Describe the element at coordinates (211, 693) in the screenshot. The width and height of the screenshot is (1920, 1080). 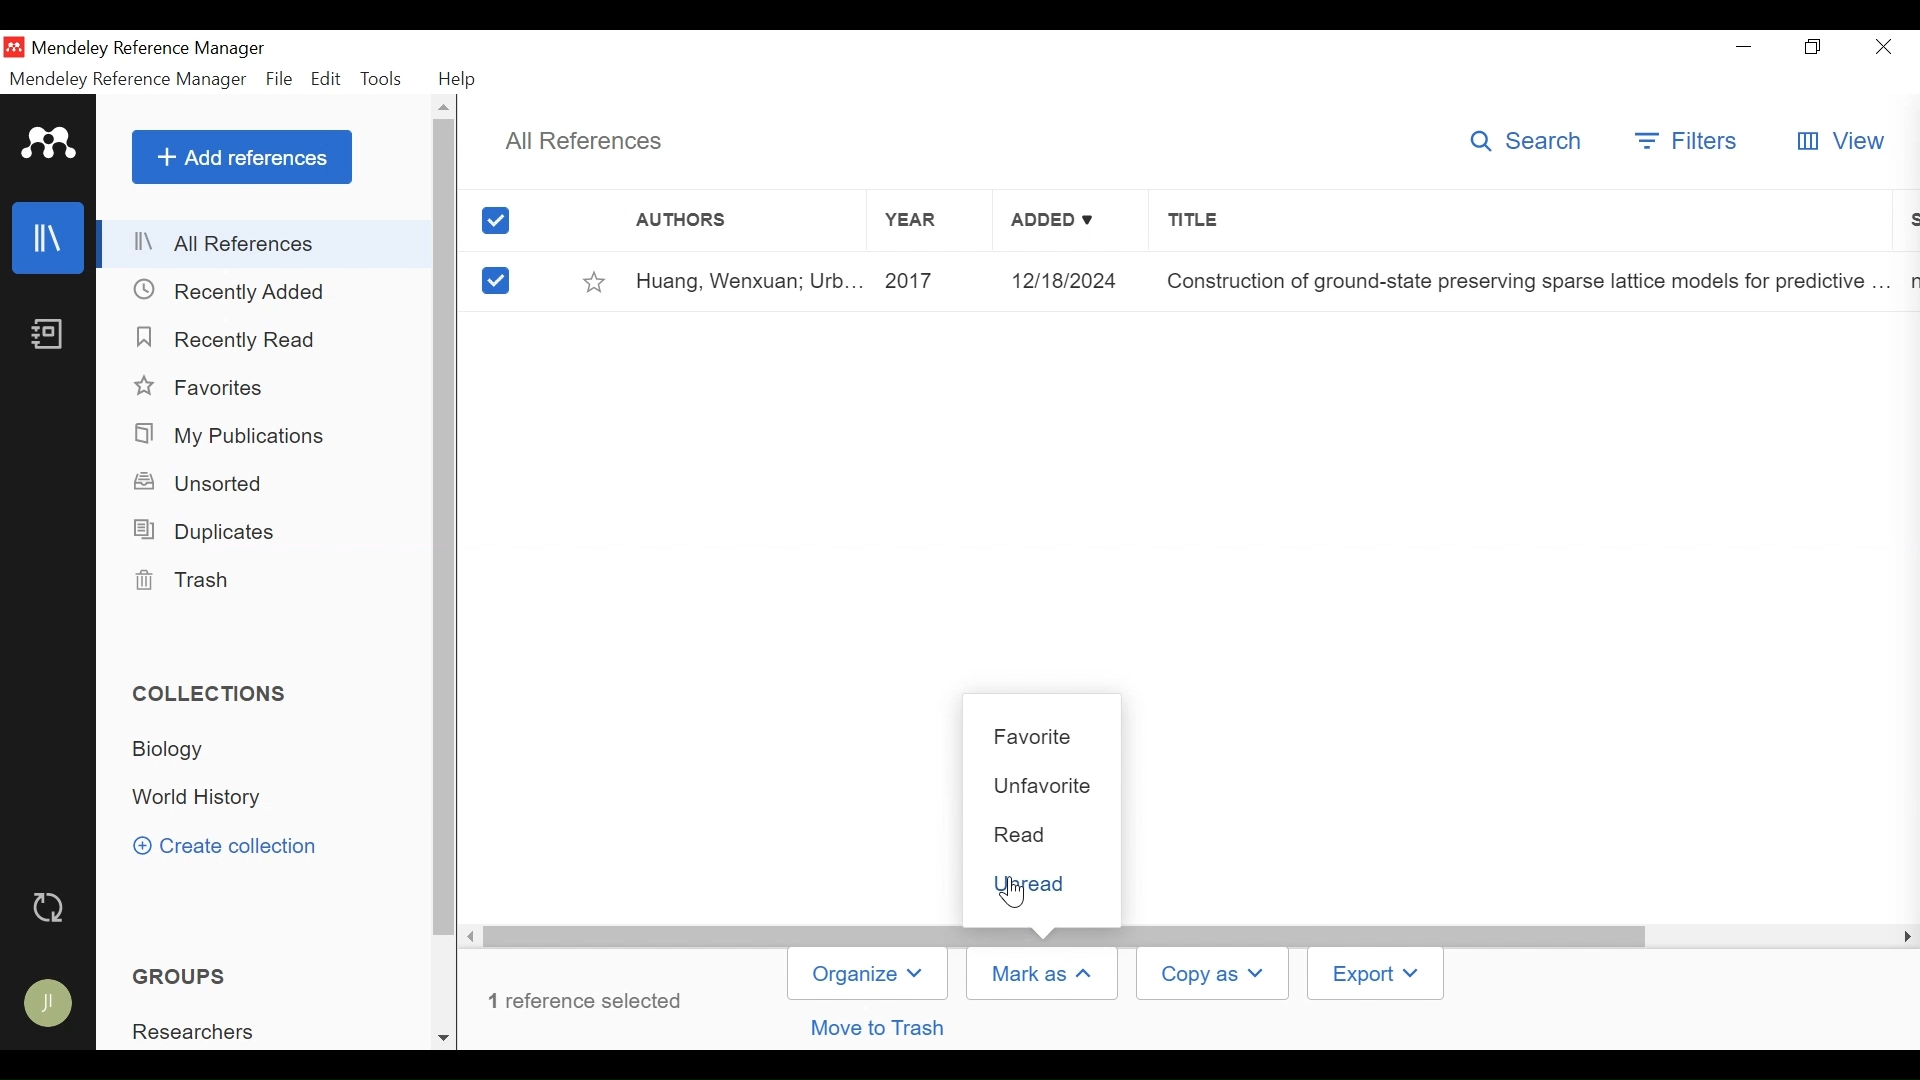
I see `Collections` at that location.